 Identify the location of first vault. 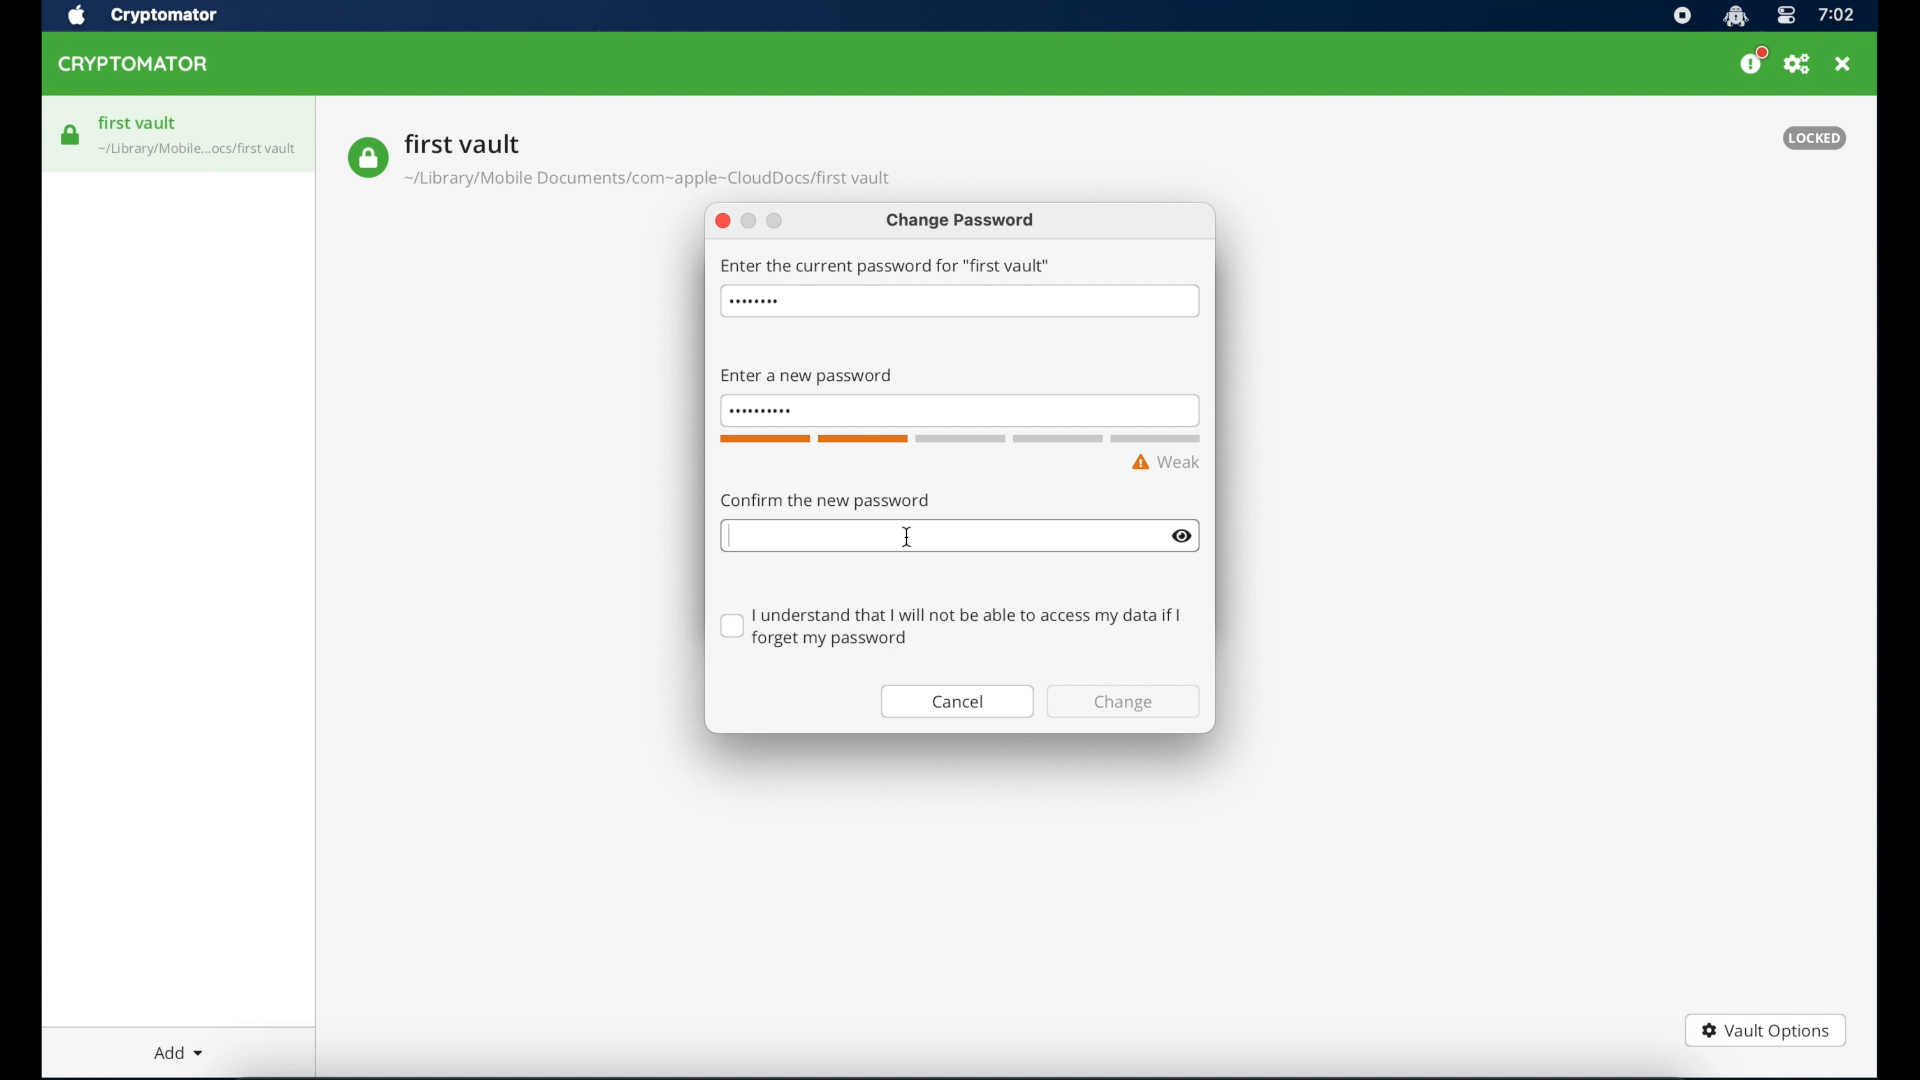
(139, 123).